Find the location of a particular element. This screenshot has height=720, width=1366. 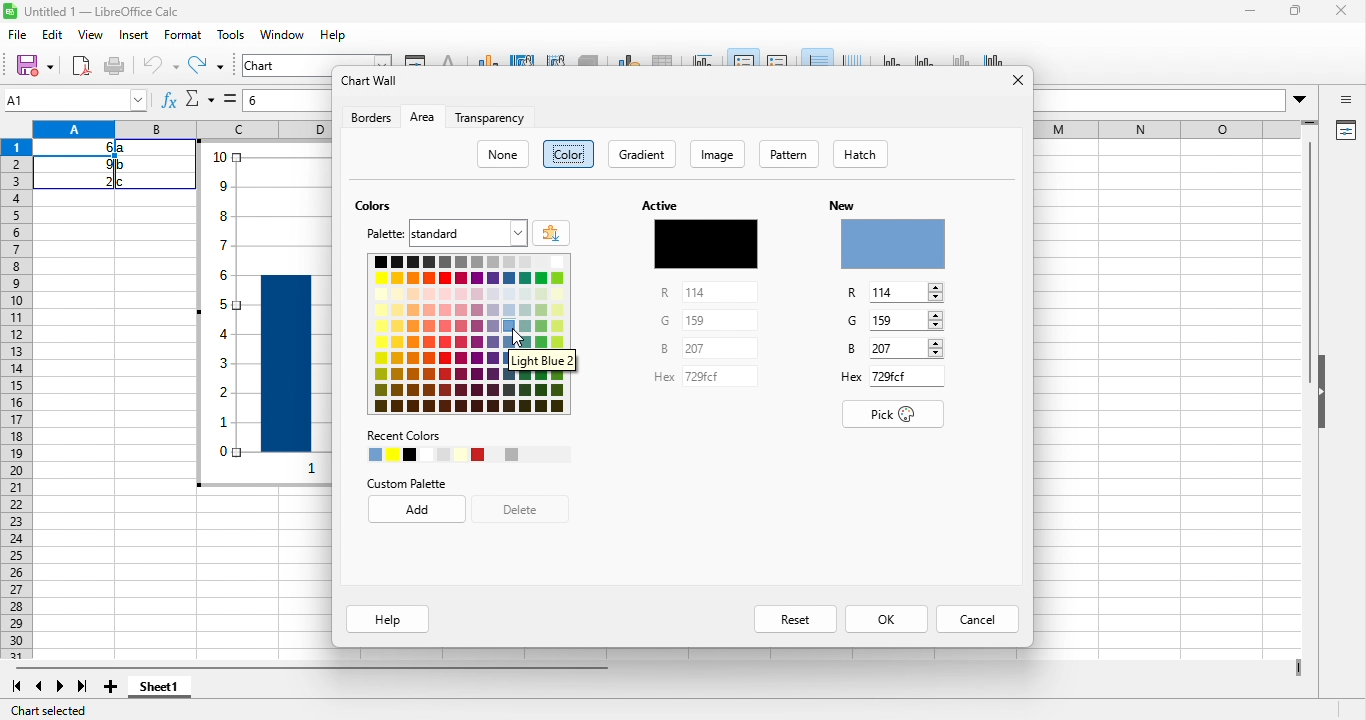

redo is located at coordinates (205, 65).